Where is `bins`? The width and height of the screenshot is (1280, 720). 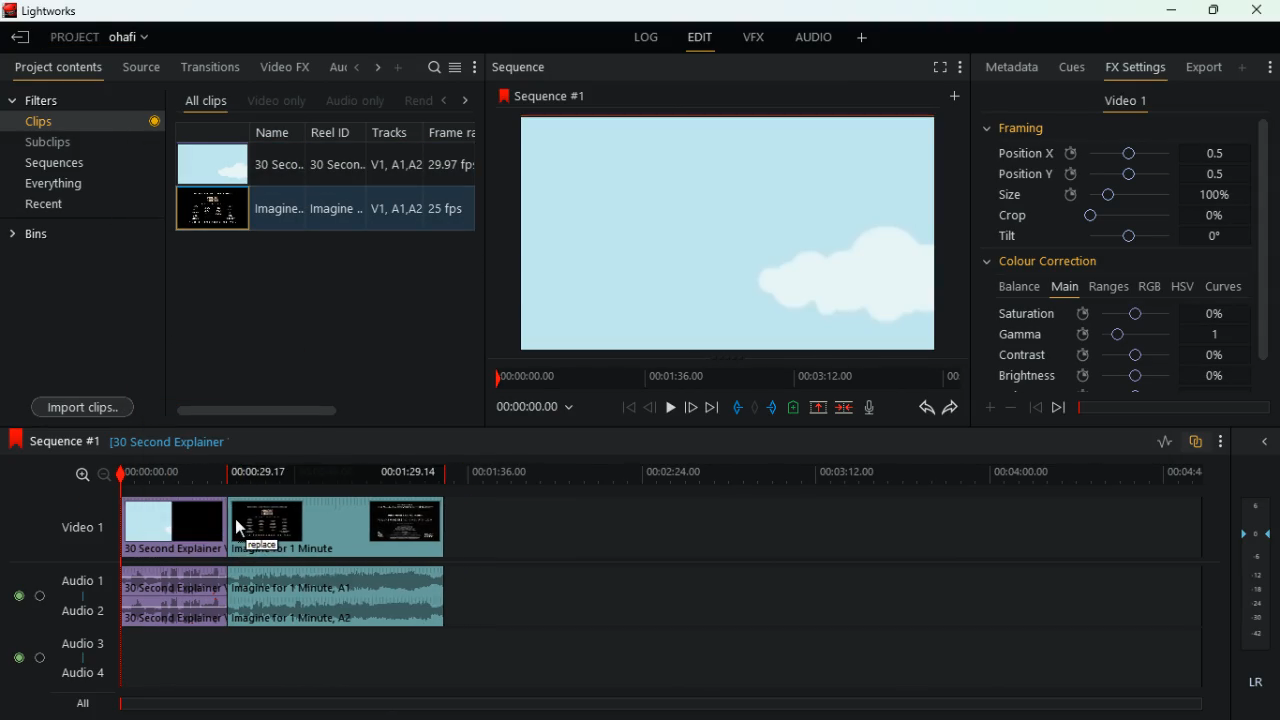 bins is located at coordinates (33, 237).